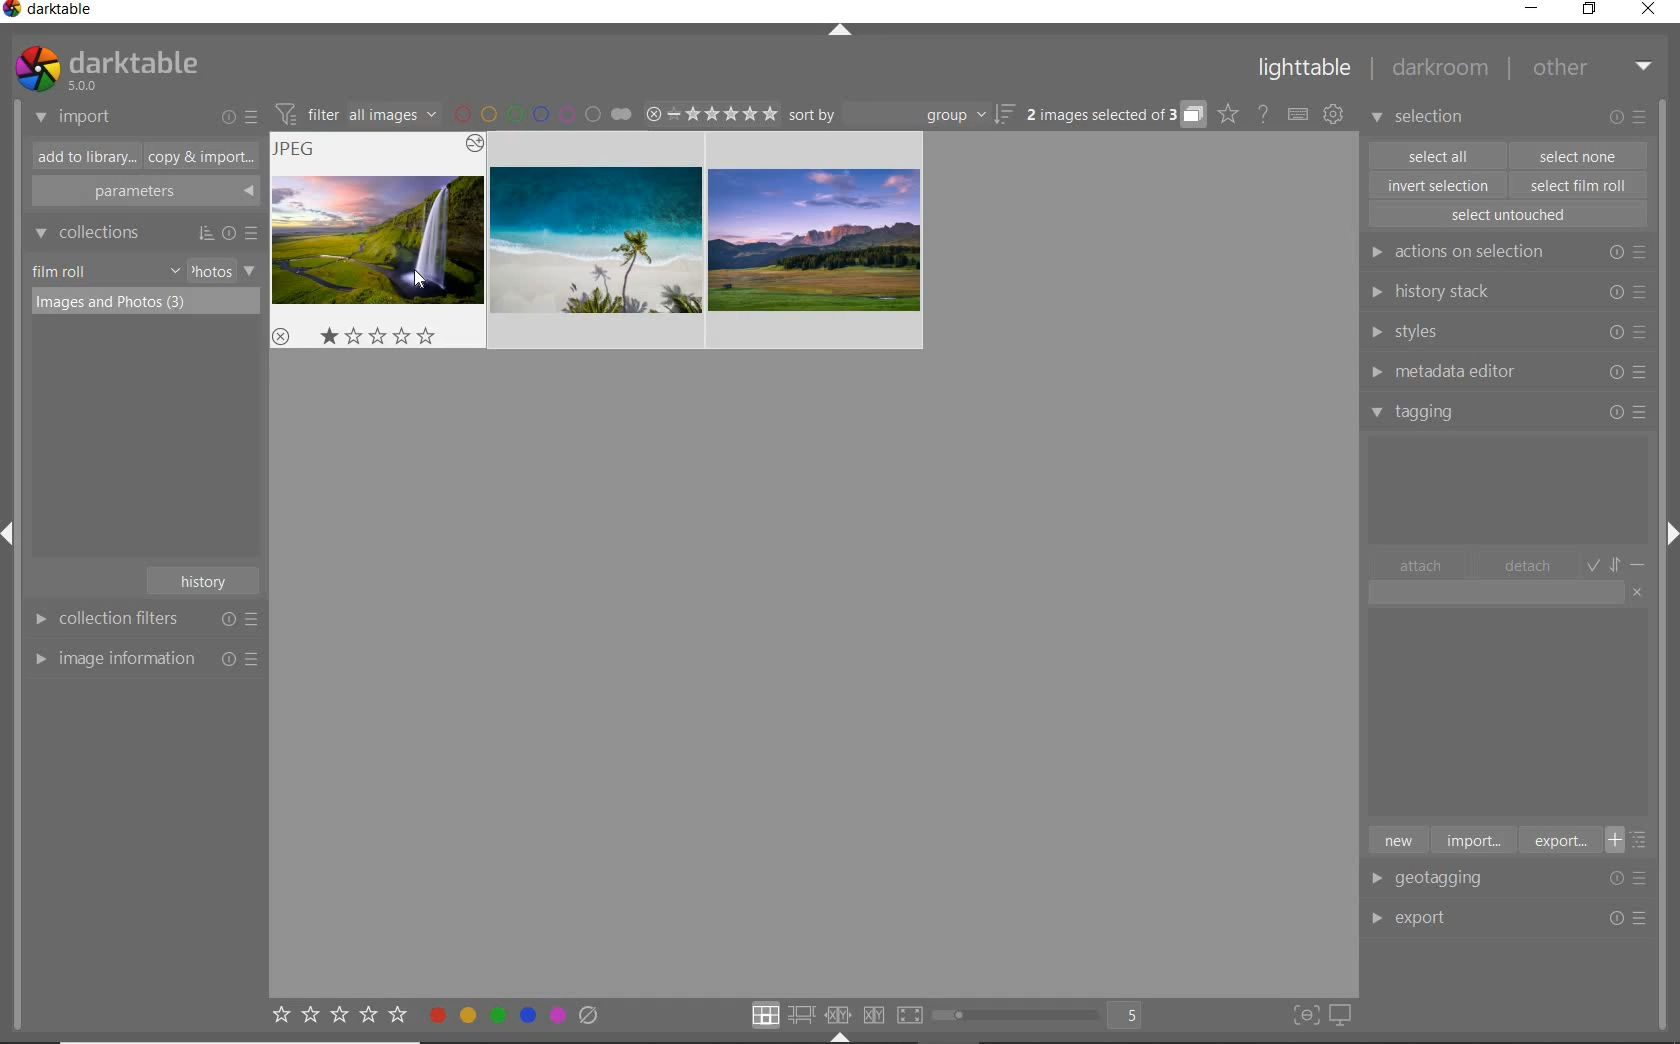 The image size is (1680, 1044). Describe the element at coordinates (1668, 529) in the screenshot. I see `Expand` at that location.